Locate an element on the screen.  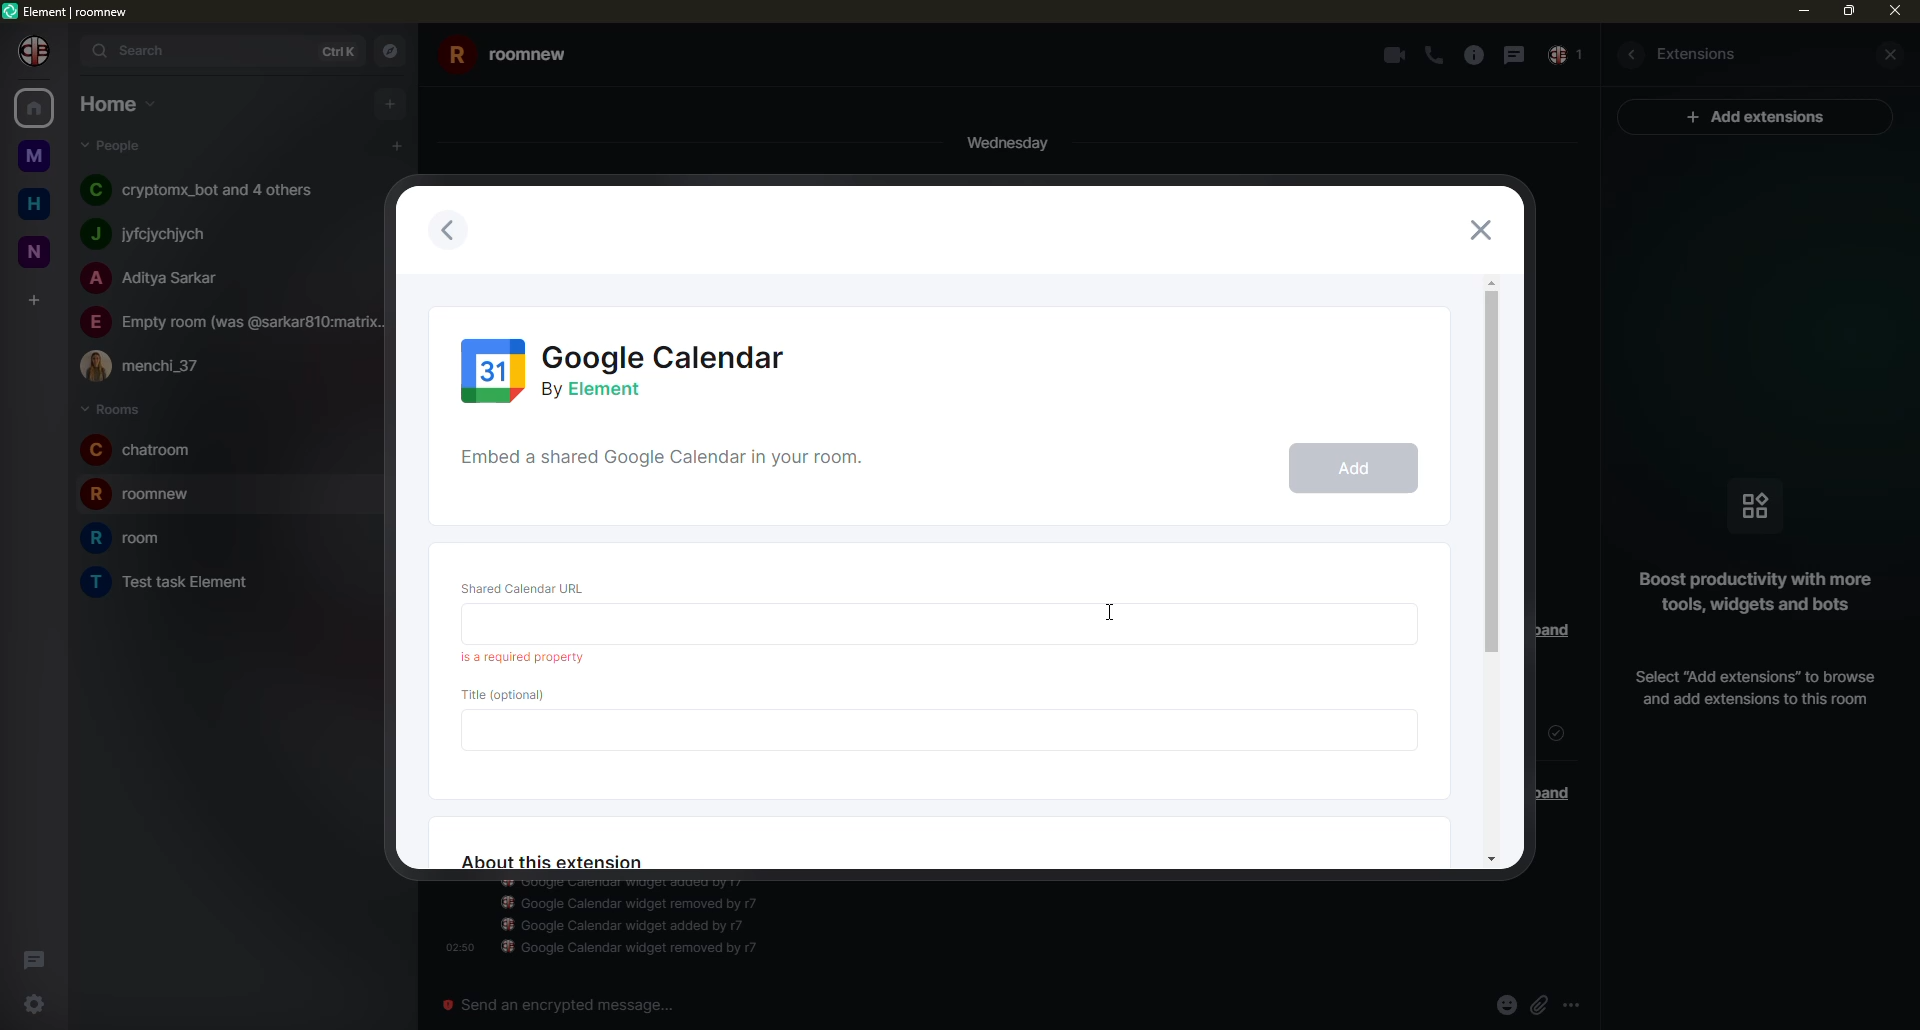
room is located at coordinates (142, 450).